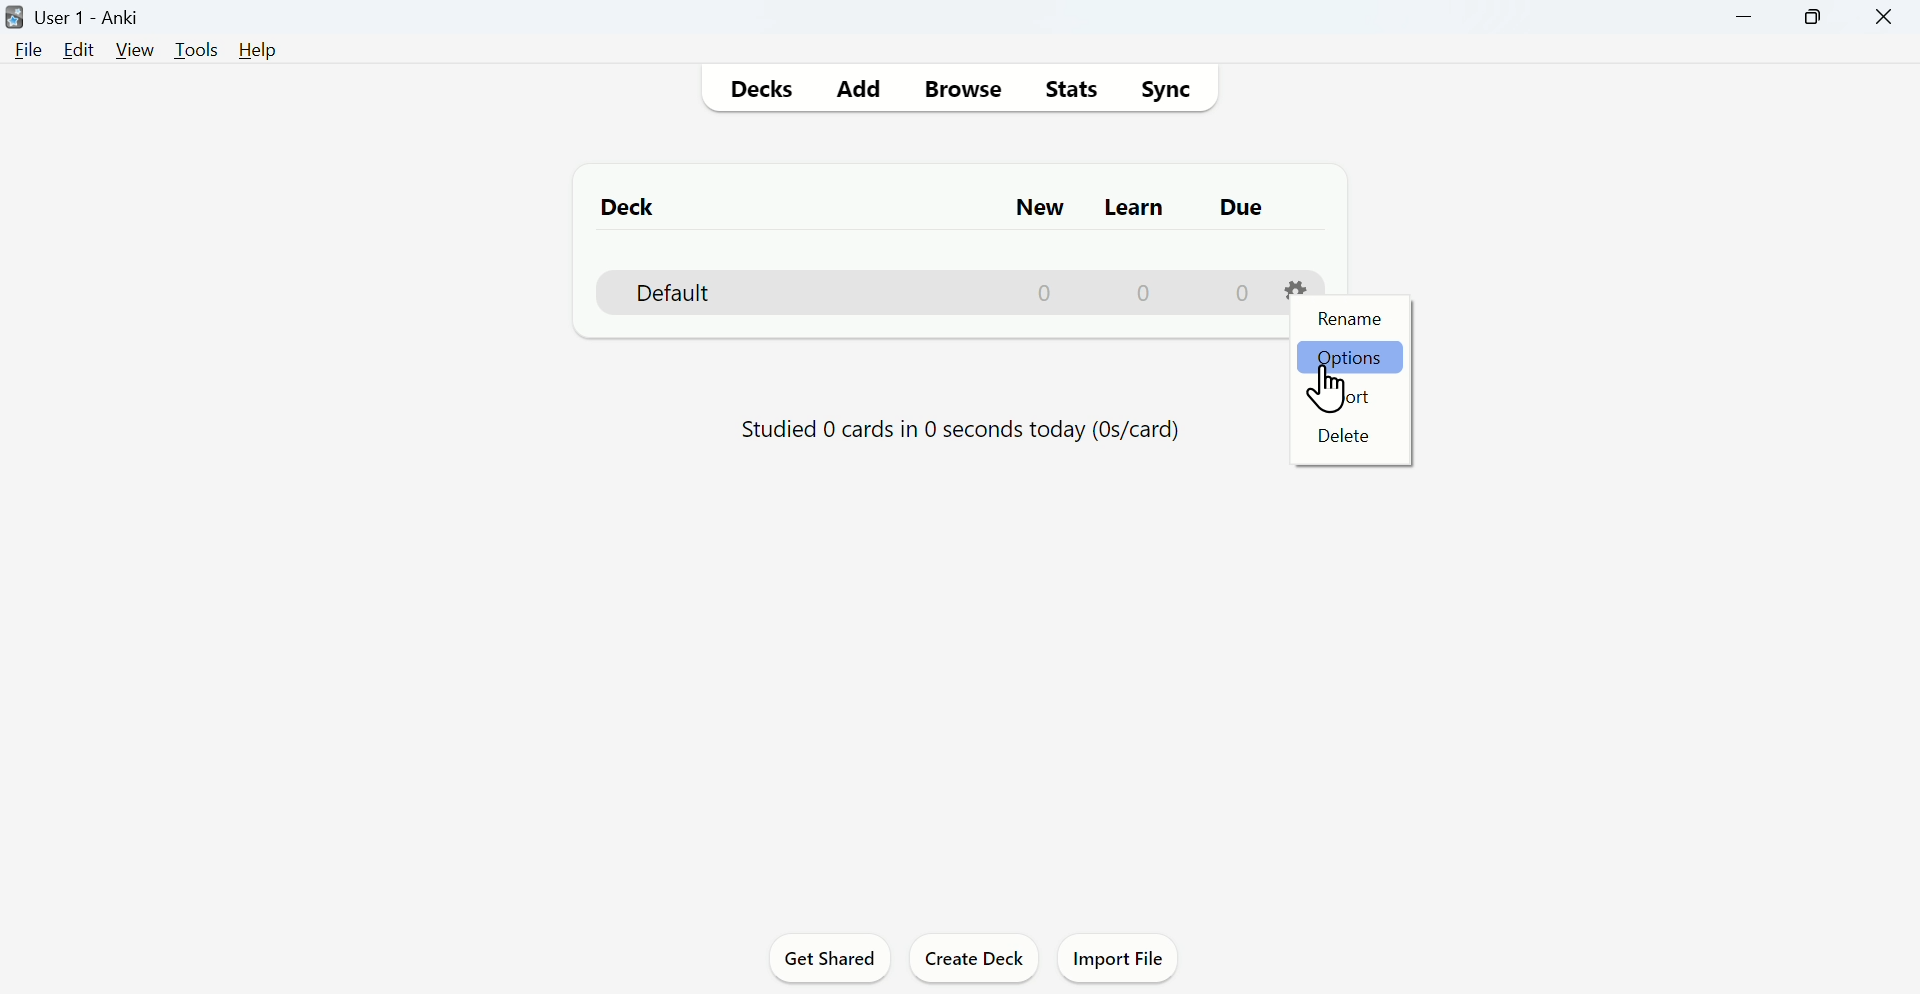 This screenshot has width=1920, height=994. What do you see at coordinates (1883, 18) in the screenshot?
I see `Close` at bounding box center [1883, 18].